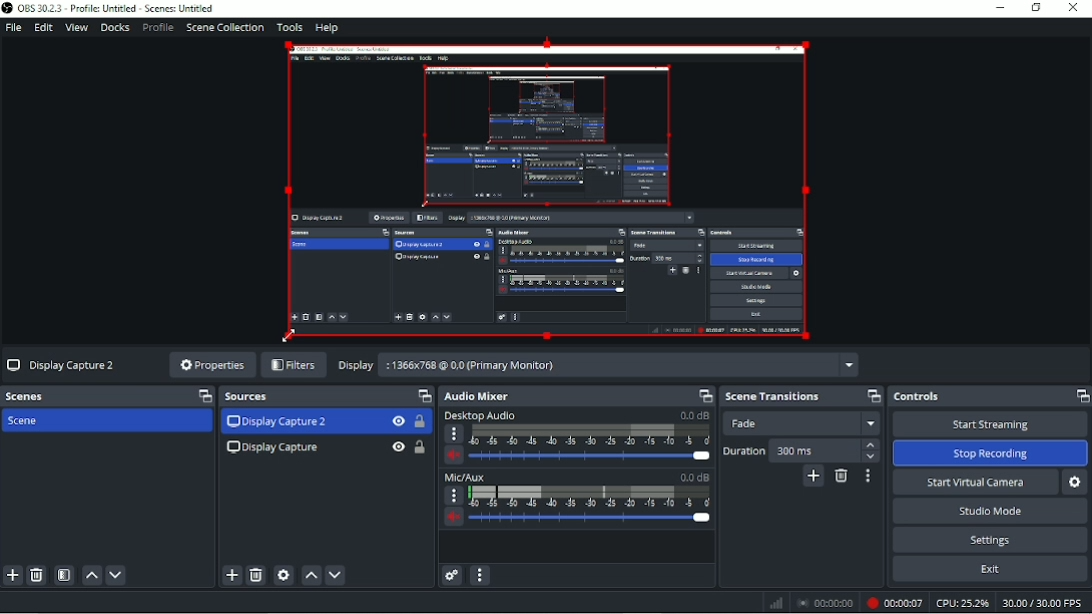 The image size is (1092, 614). What do you see at coordinates (813, 476) in the screenshot?
I see `Add cofigurable transition` at bounding box center [813, 476].